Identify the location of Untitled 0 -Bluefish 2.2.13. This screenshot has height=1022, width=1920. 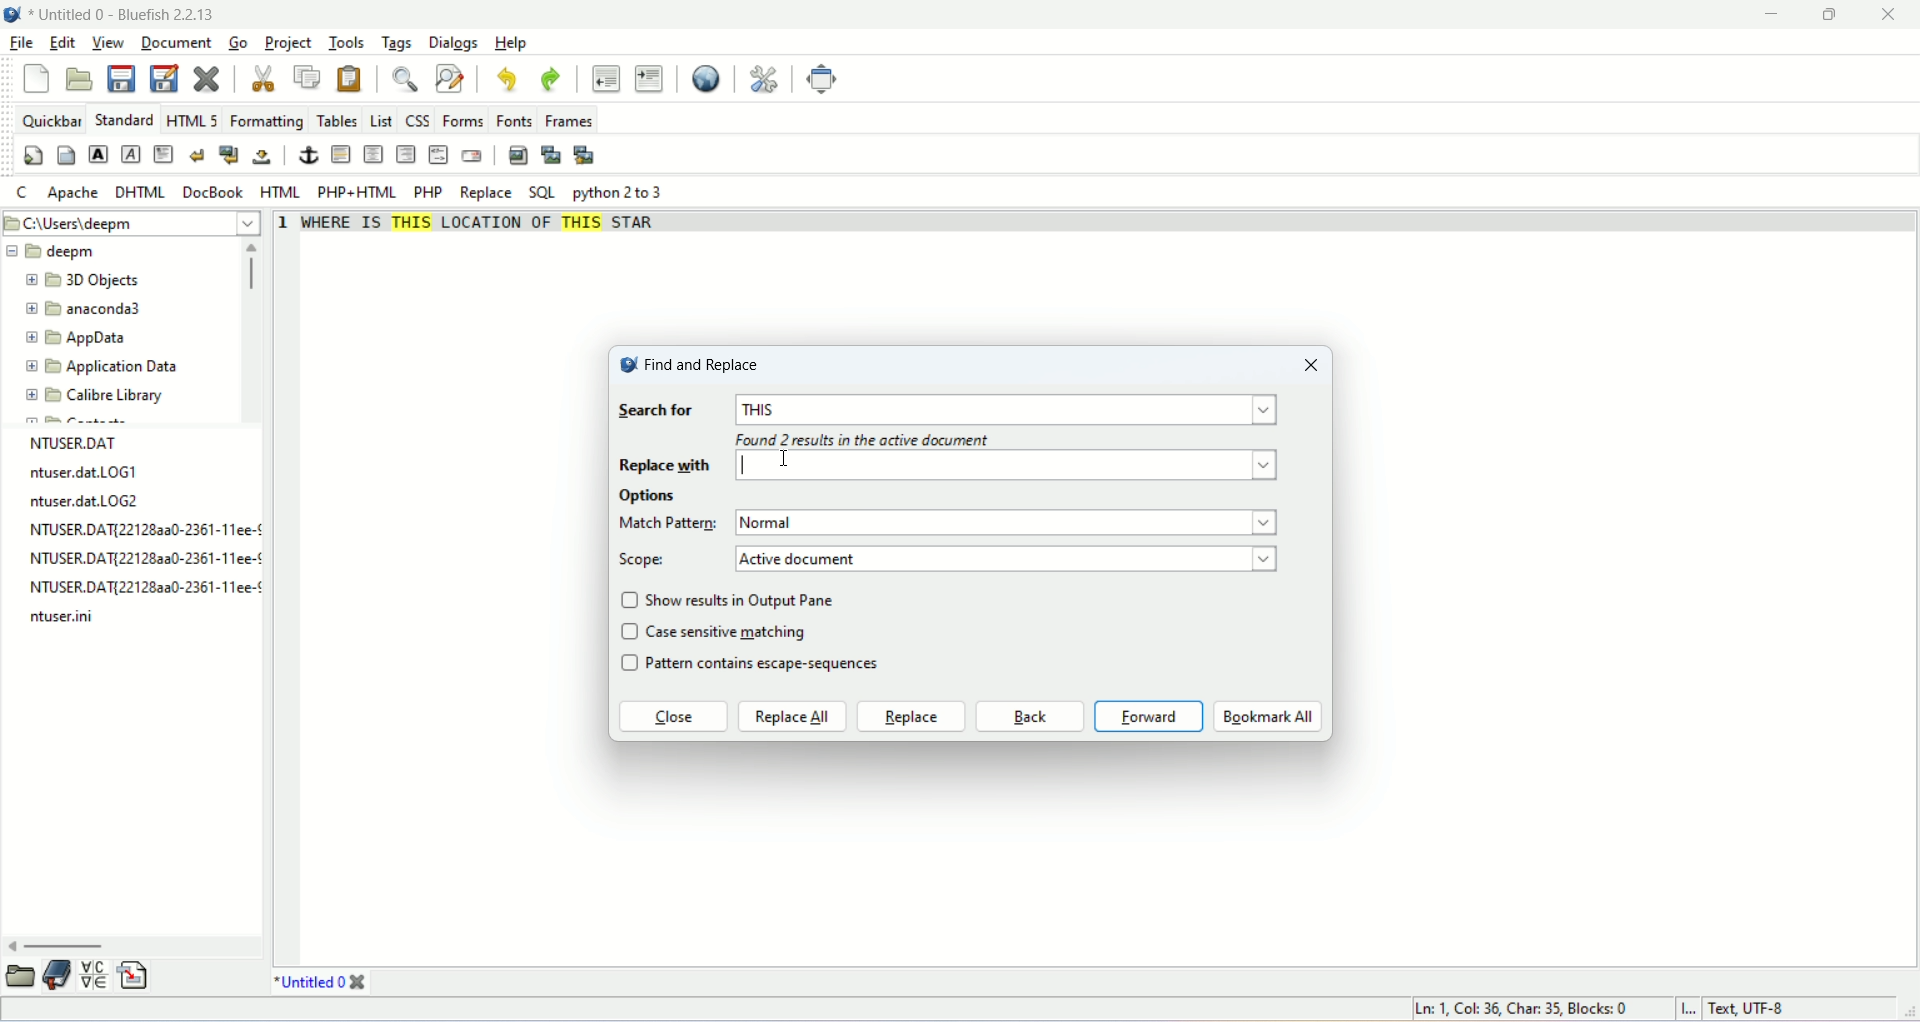
(125, 13).